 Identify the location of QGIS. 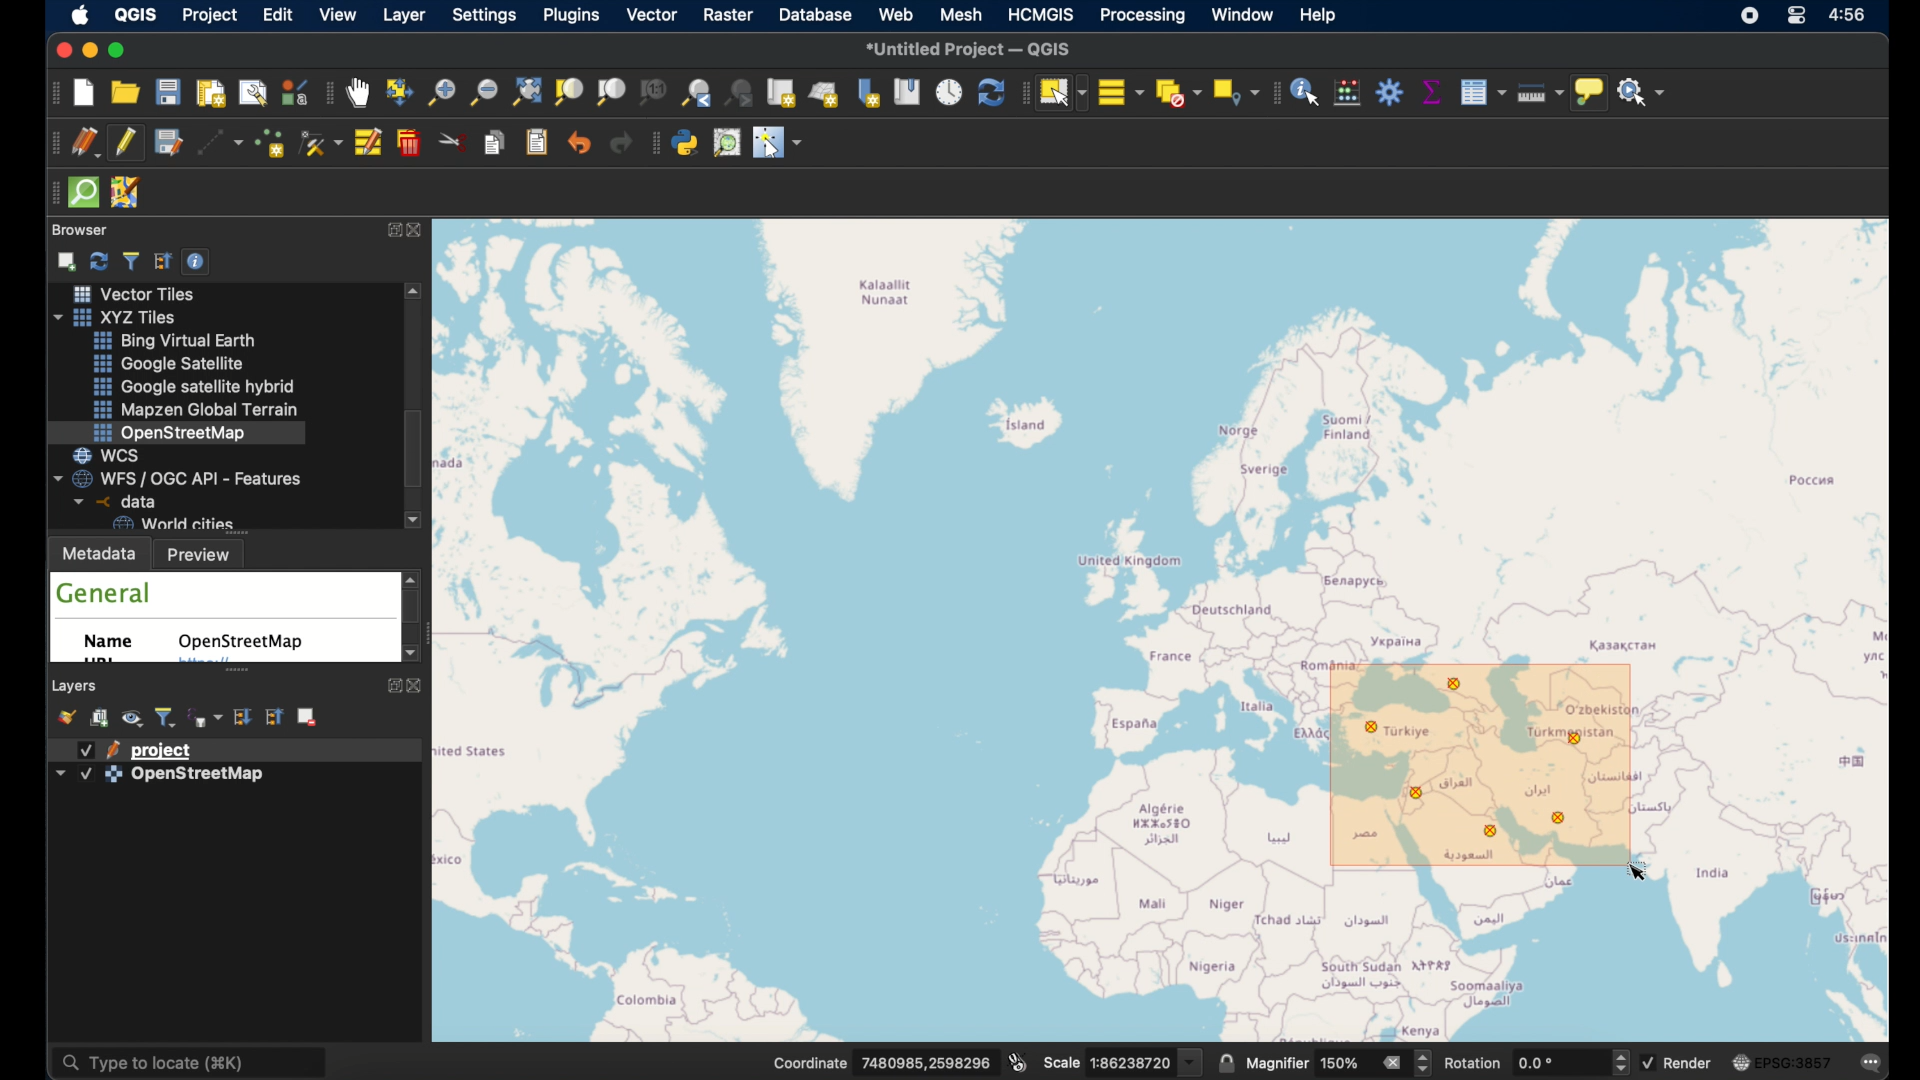
(141, 13).